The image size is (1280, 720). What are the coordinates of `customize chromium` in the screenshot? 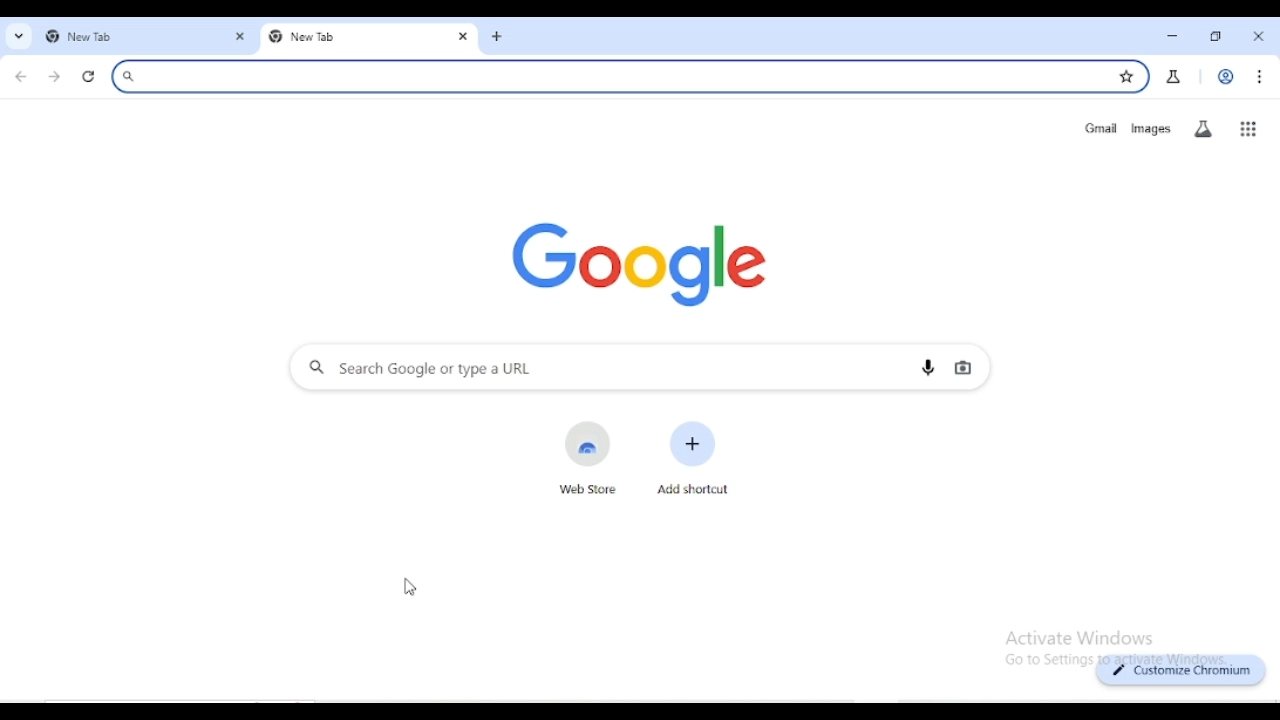 It's located at (1182, 670).